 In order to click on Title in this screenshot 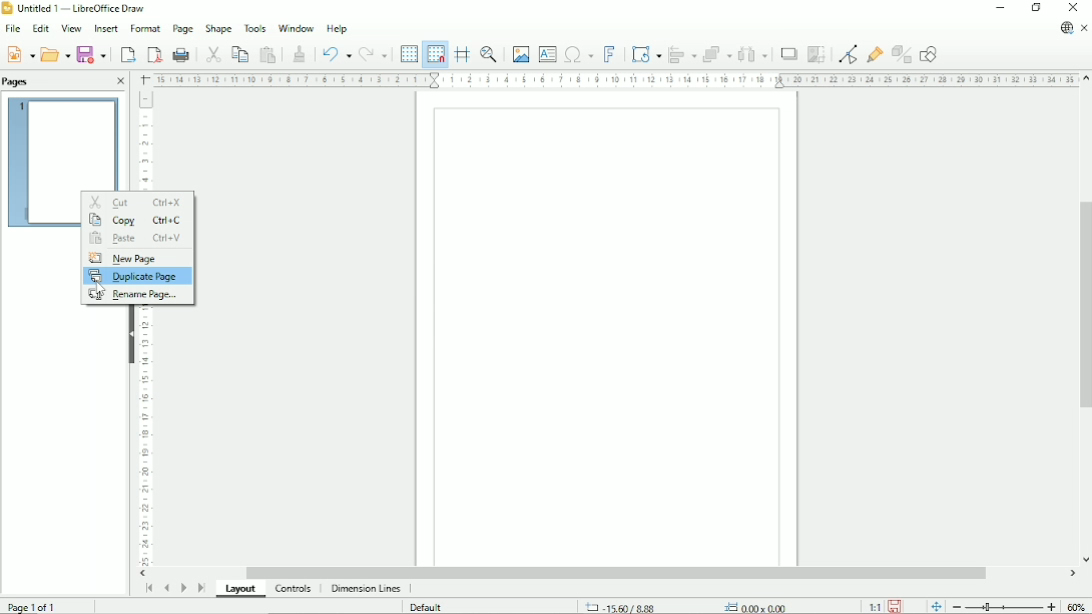, I will do `click(77, 9)`.